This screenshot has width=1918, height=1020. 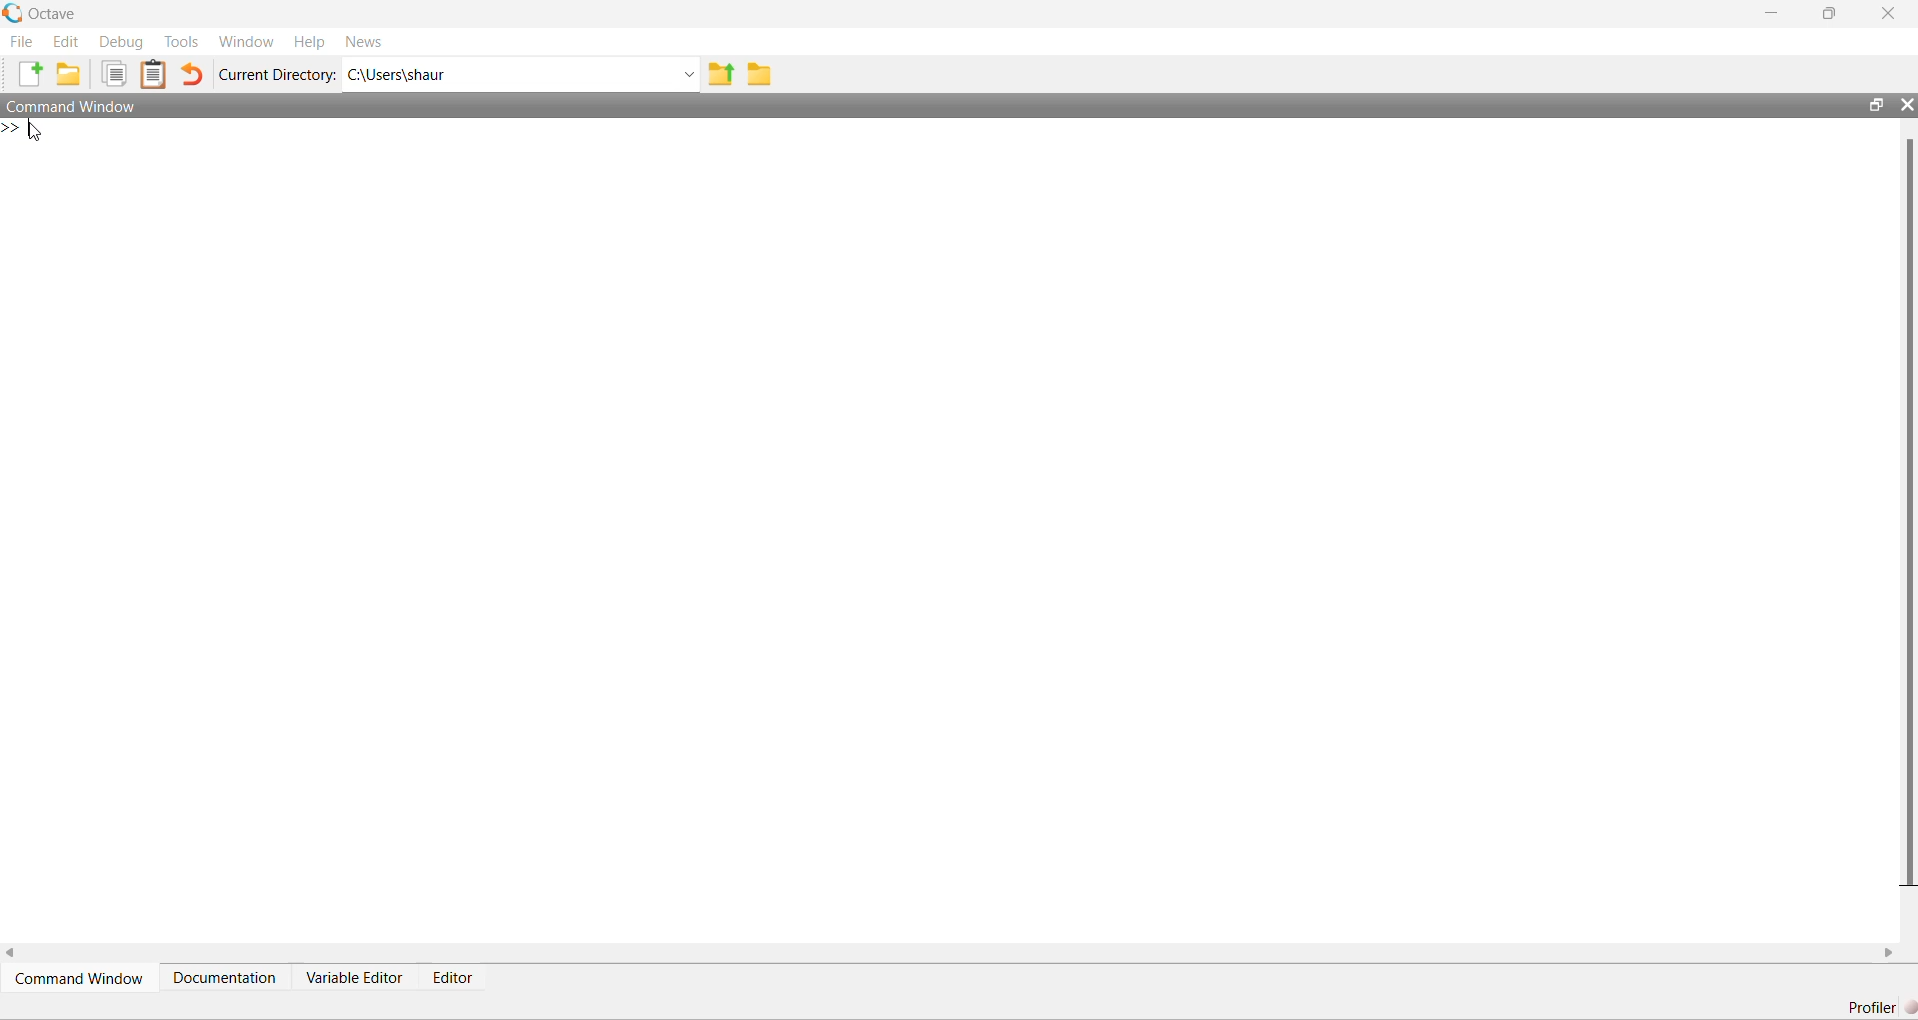 I want to click on Edit, so click(x=66, y=42).